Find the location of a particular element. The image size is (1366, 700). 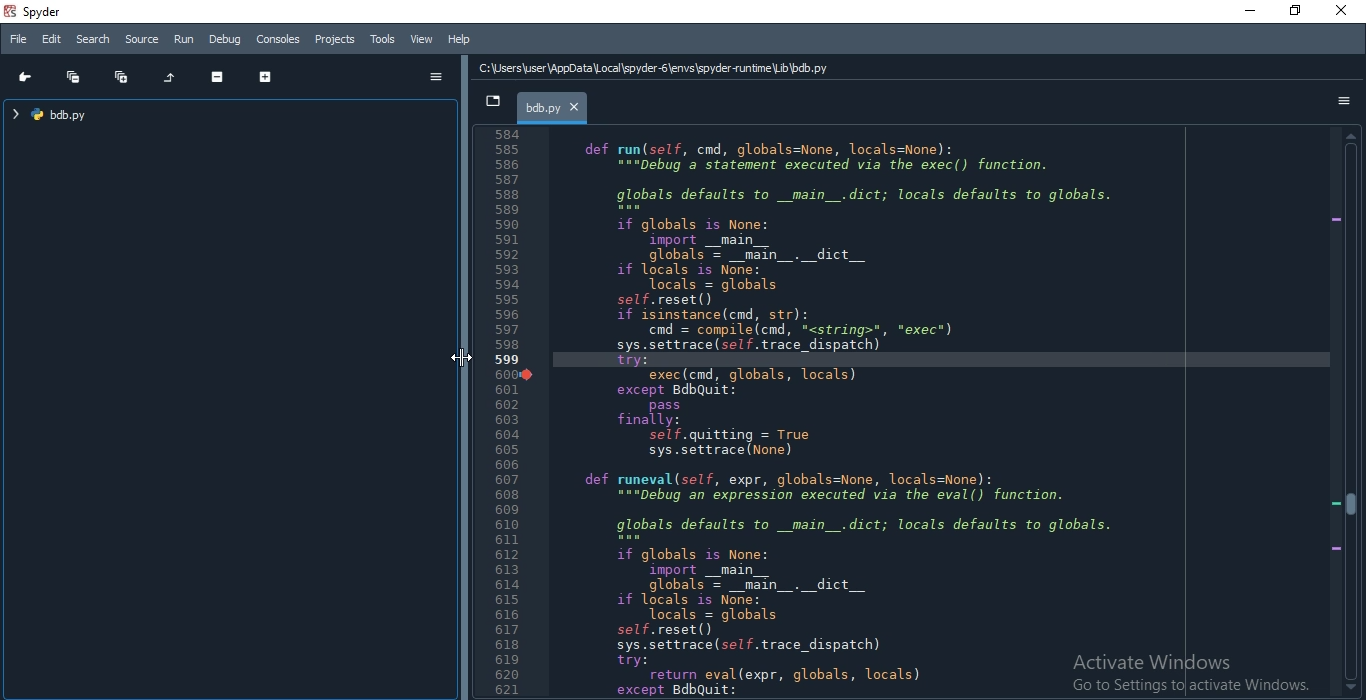

options is located at coordinates (1346, 104).